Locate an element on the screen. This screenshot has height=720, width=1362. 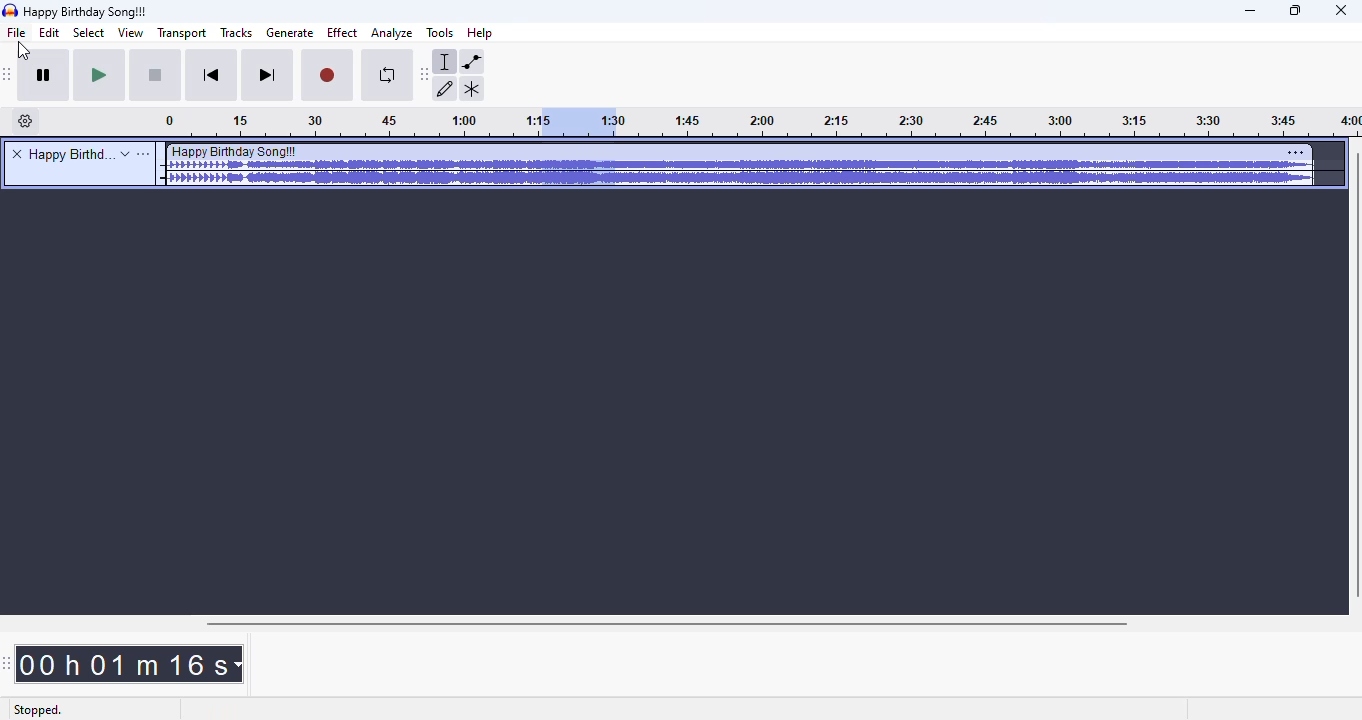
file is located at coordinates (17, 33).